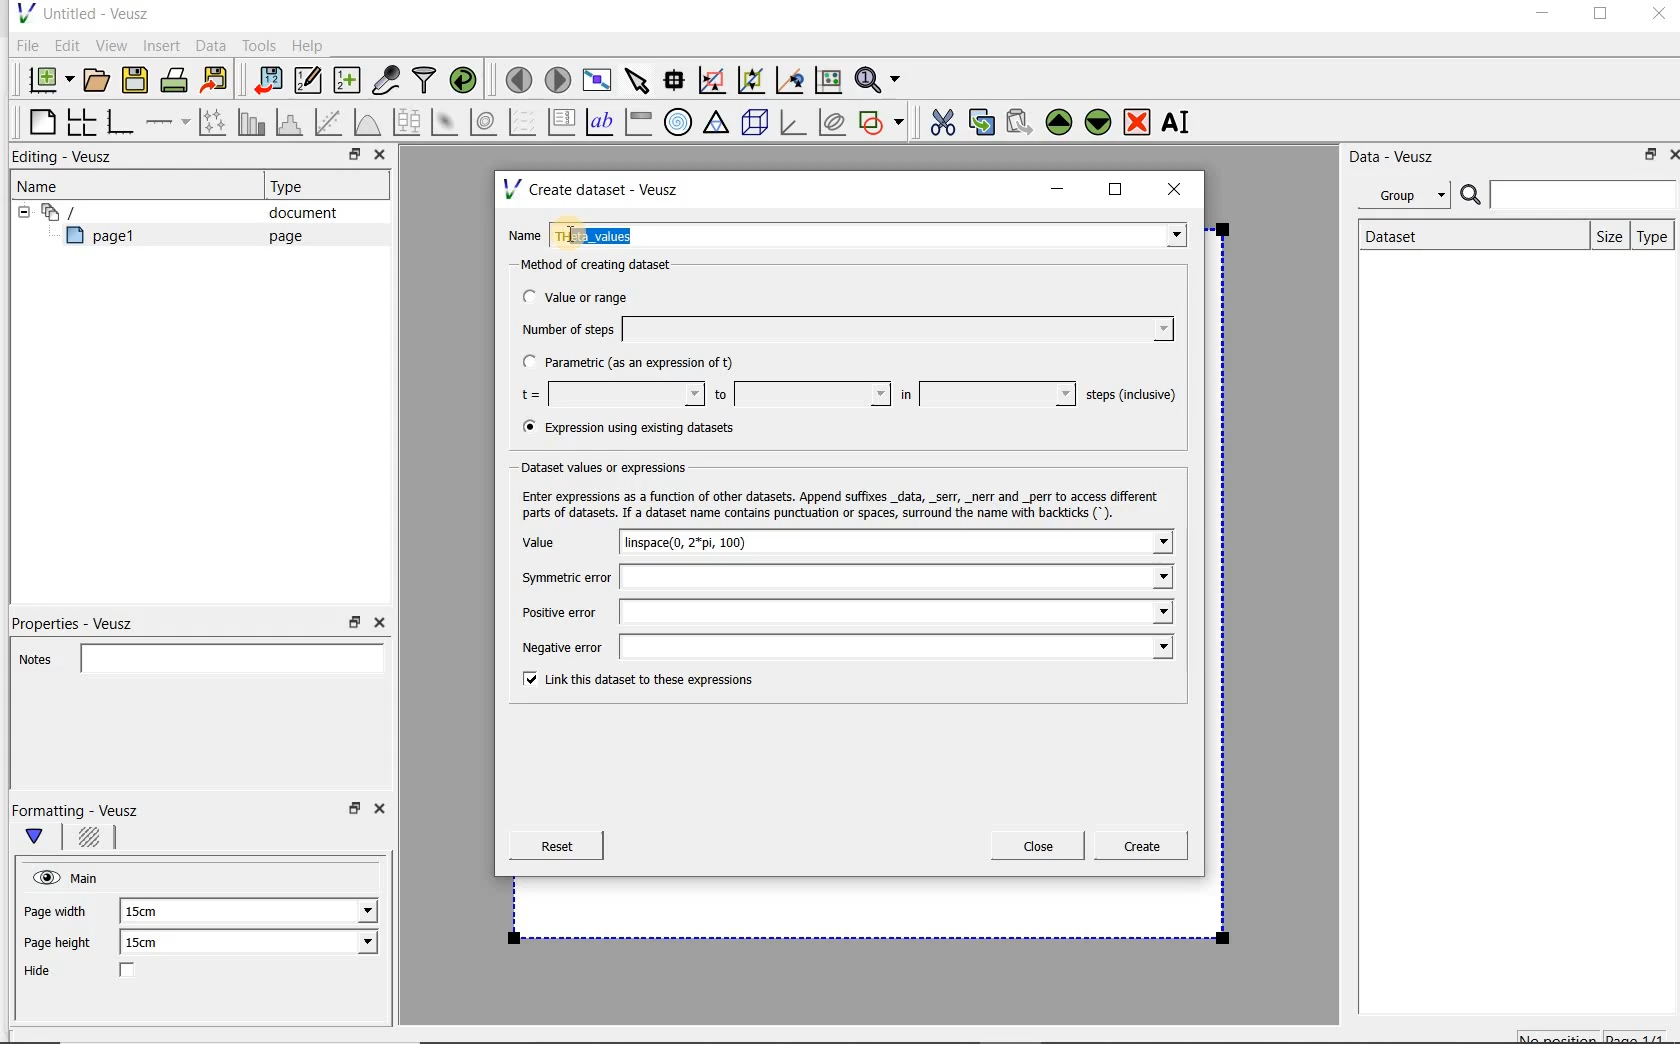  Describe the element at coordinates (828, 79) in the screenshot. I see `click to reset graph axes` at that location.